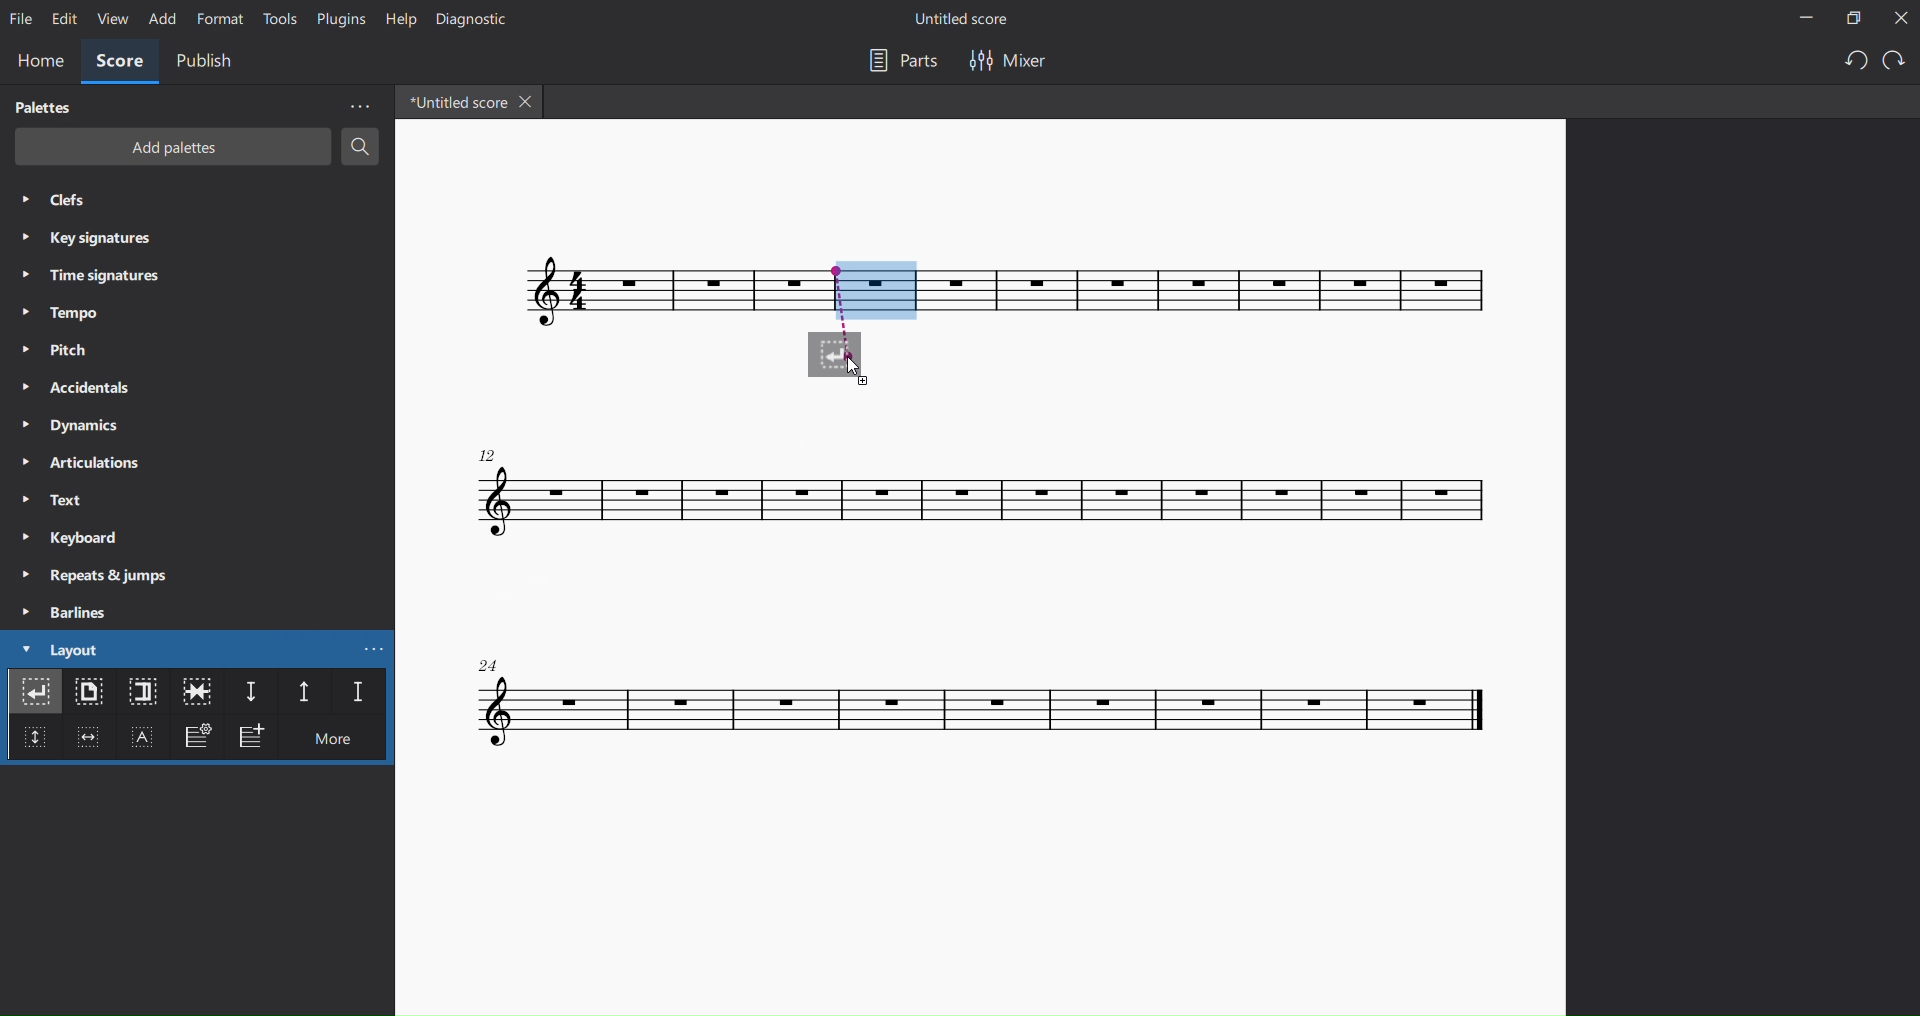 This screenshot has width=1920, height=1016. Describe the element at coordinates (197, 692) in the screenshot. I see `keep same measure` at that location.